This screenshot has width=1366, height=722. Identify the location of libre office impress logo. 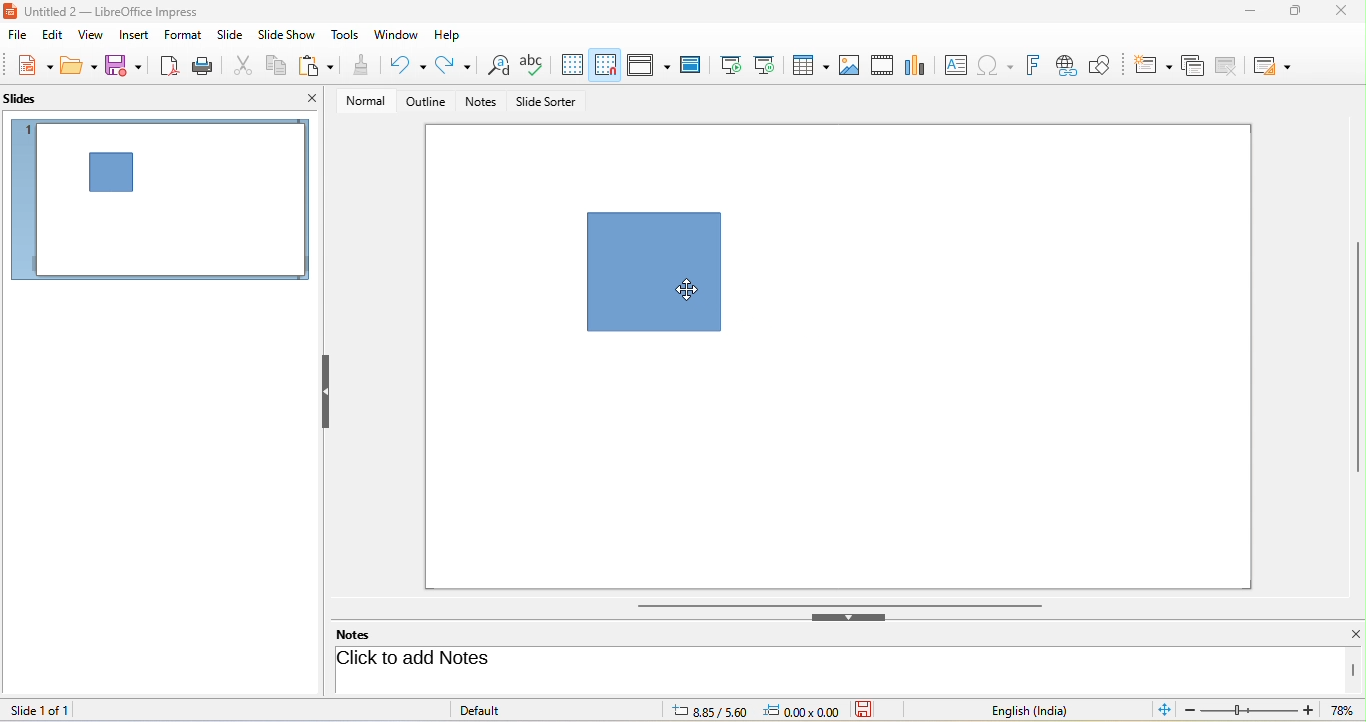
(9, 10).